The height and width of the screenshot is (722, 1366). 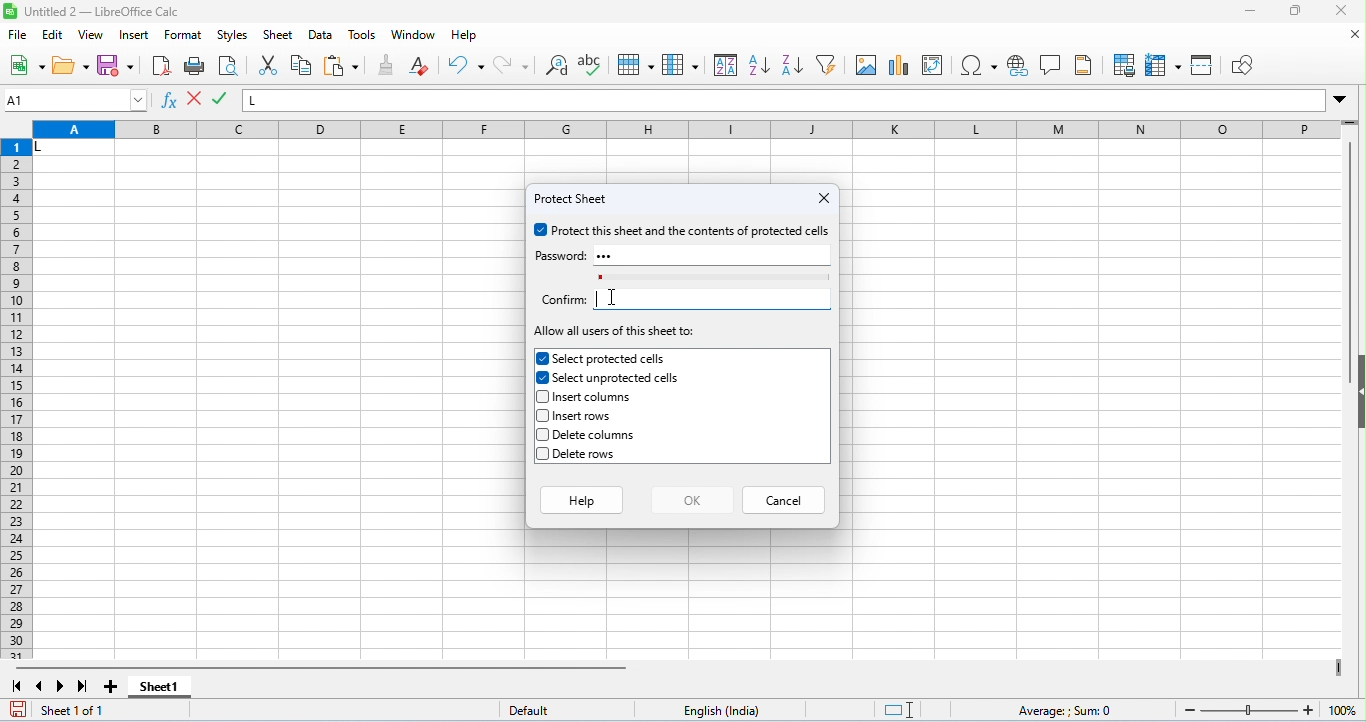 What do you see at coordinates (196, 100) in the screenshot?
I see `accept` at bounding box center [196, 100].